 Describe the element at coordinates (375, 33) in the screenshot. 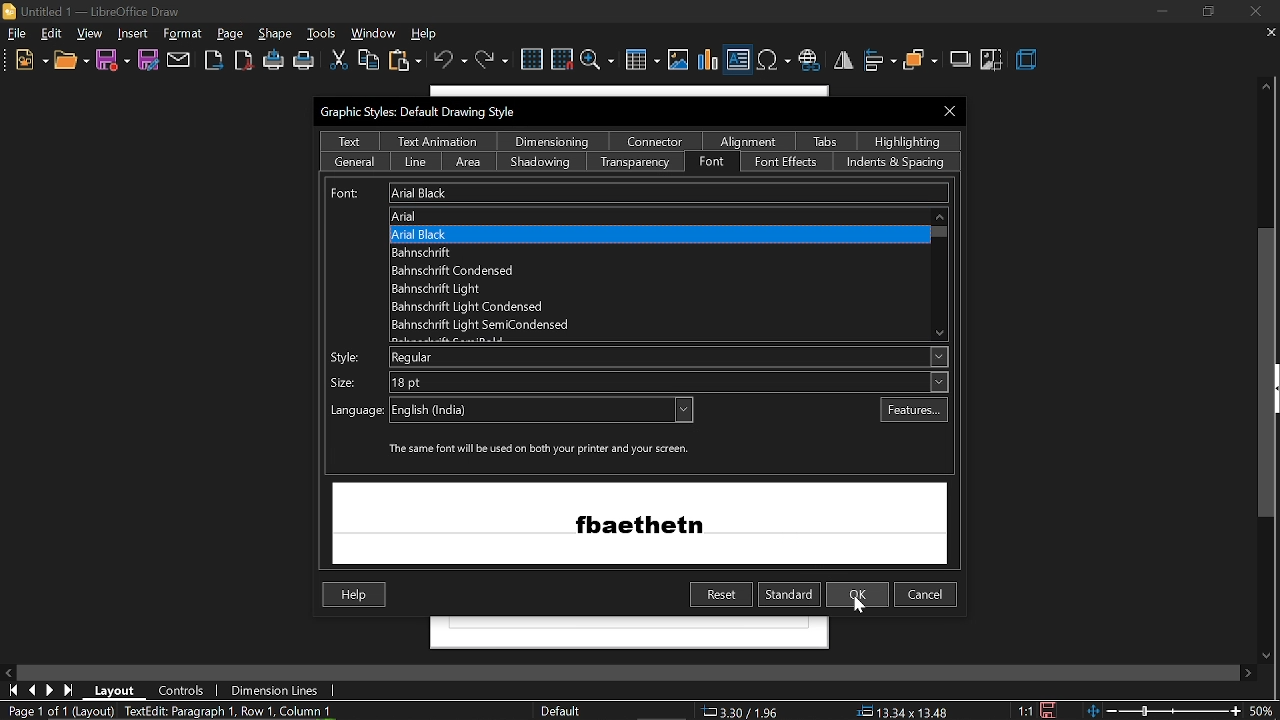

I see `window` at that location.